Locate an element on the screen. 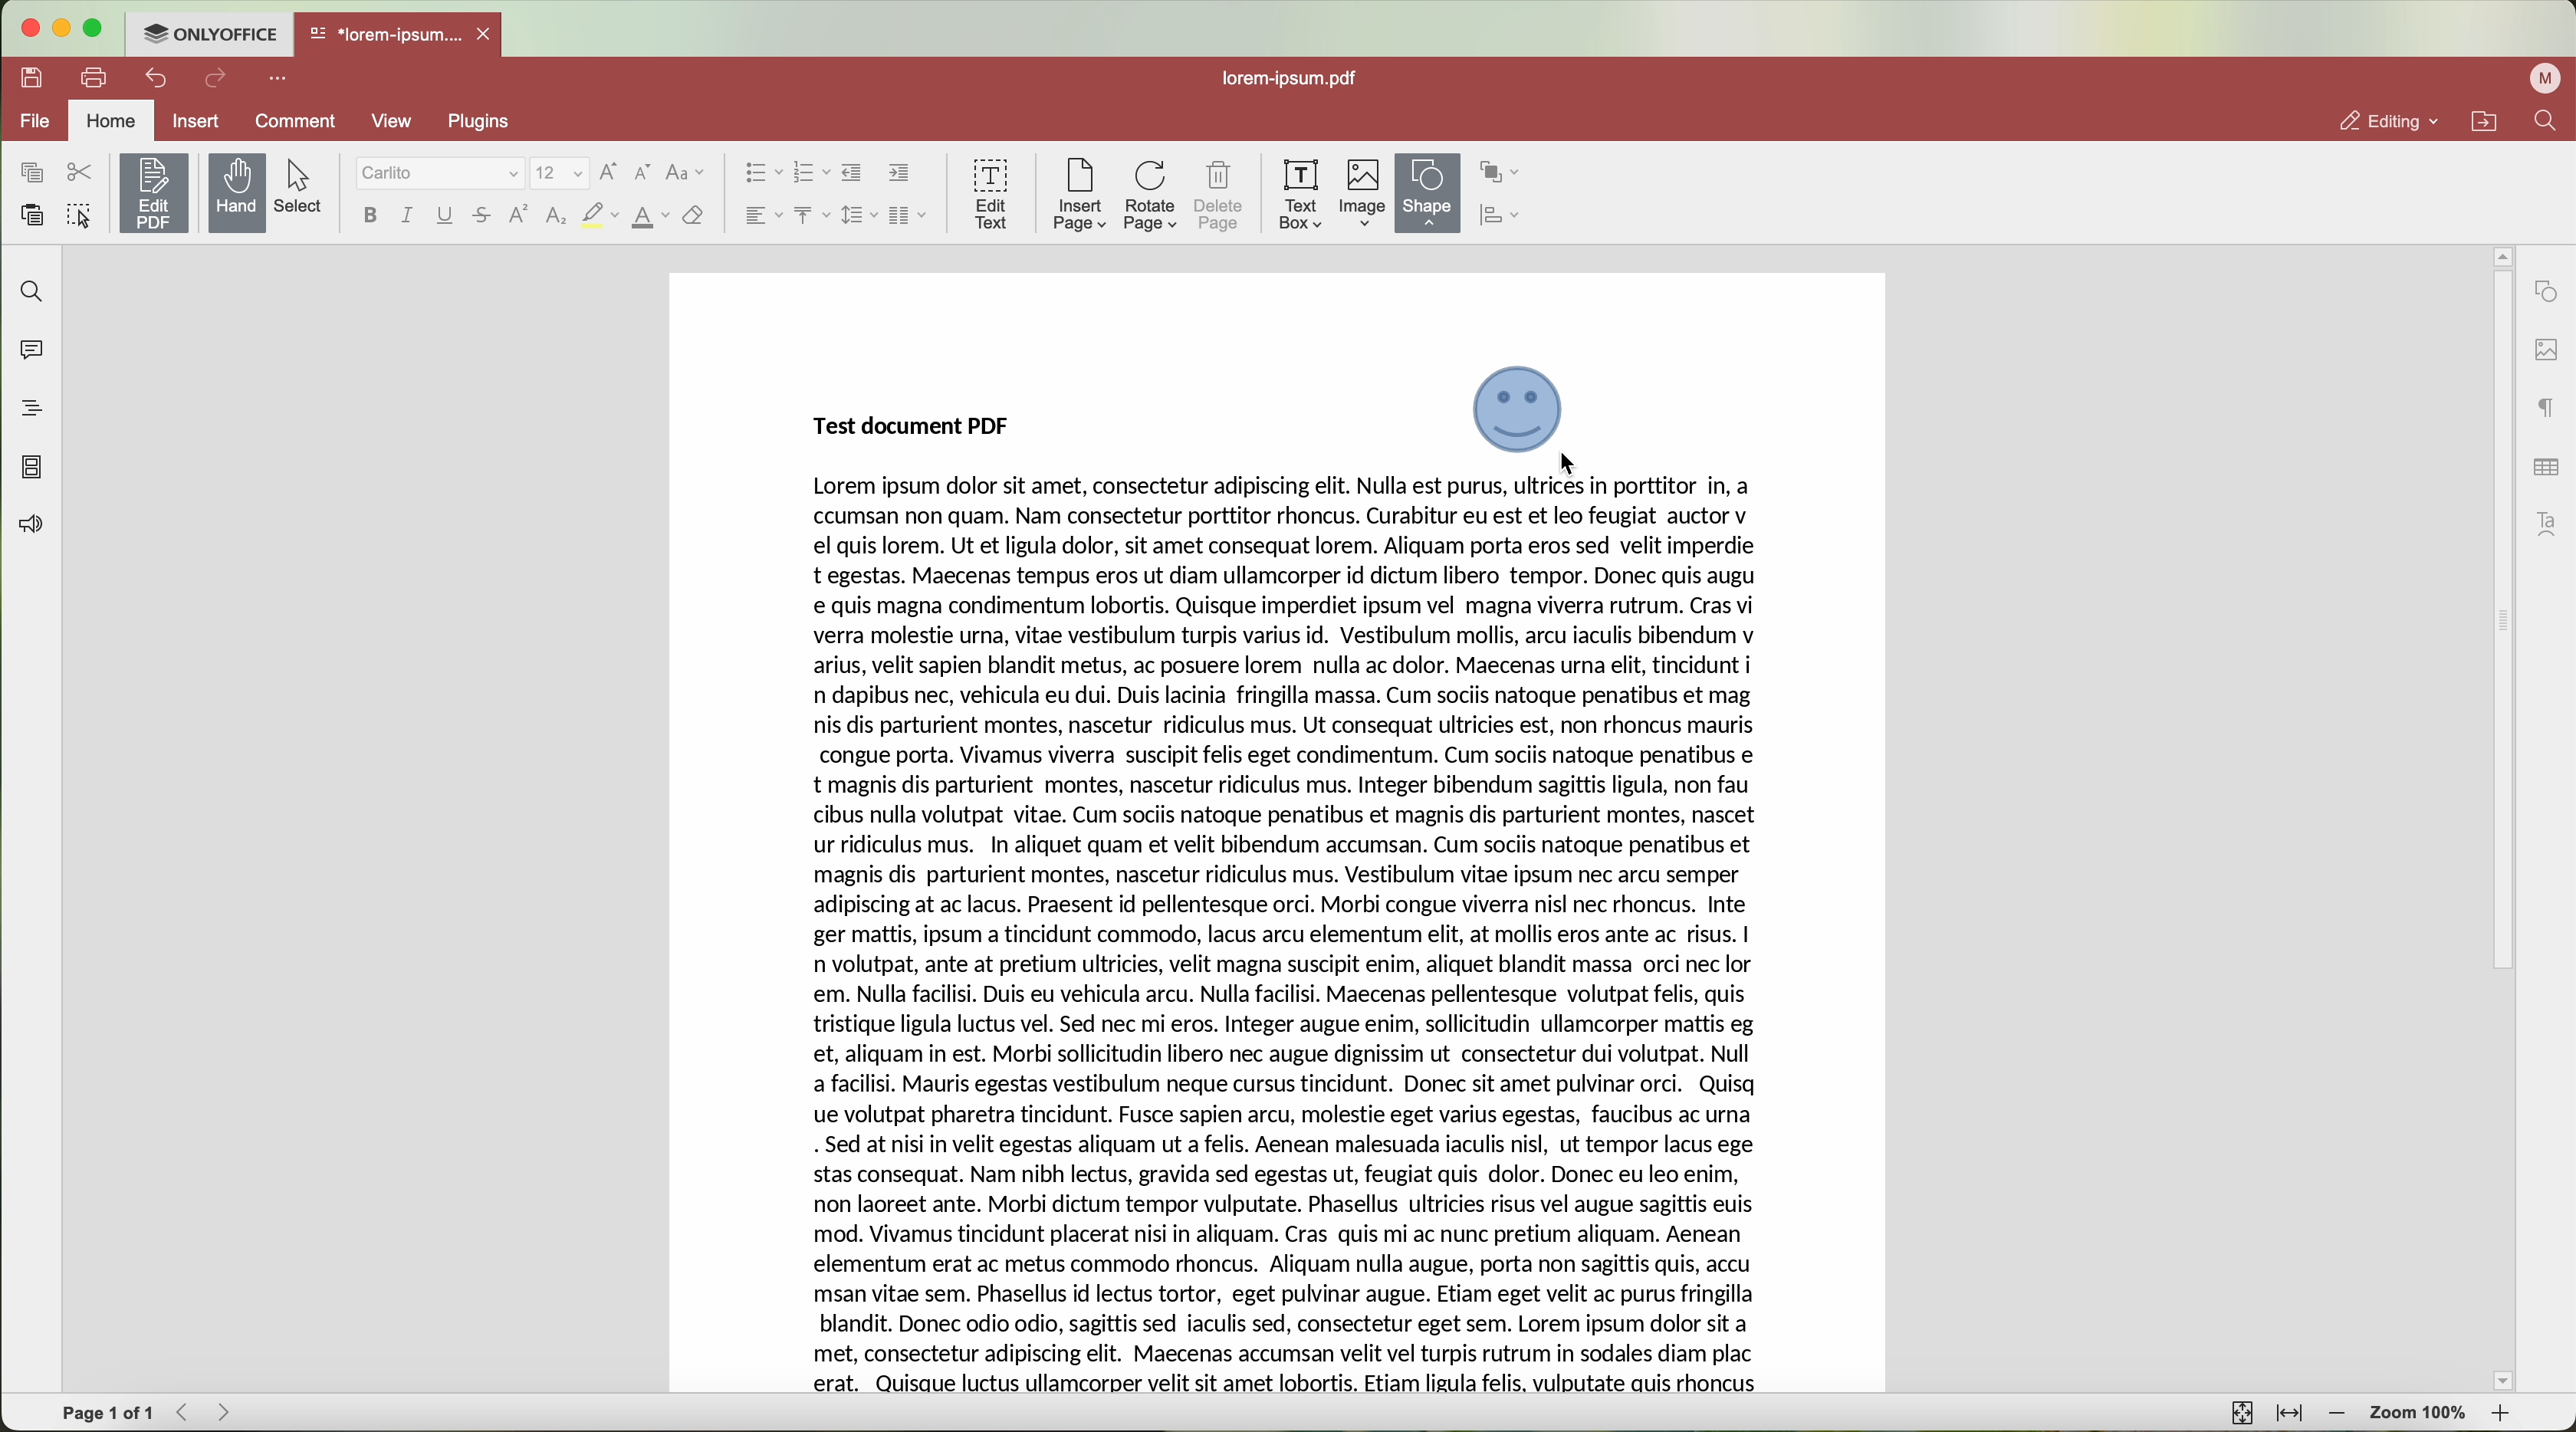 This screenshot has width=2576, height=1432. zoom in is located at coordinates (2500, 1415).